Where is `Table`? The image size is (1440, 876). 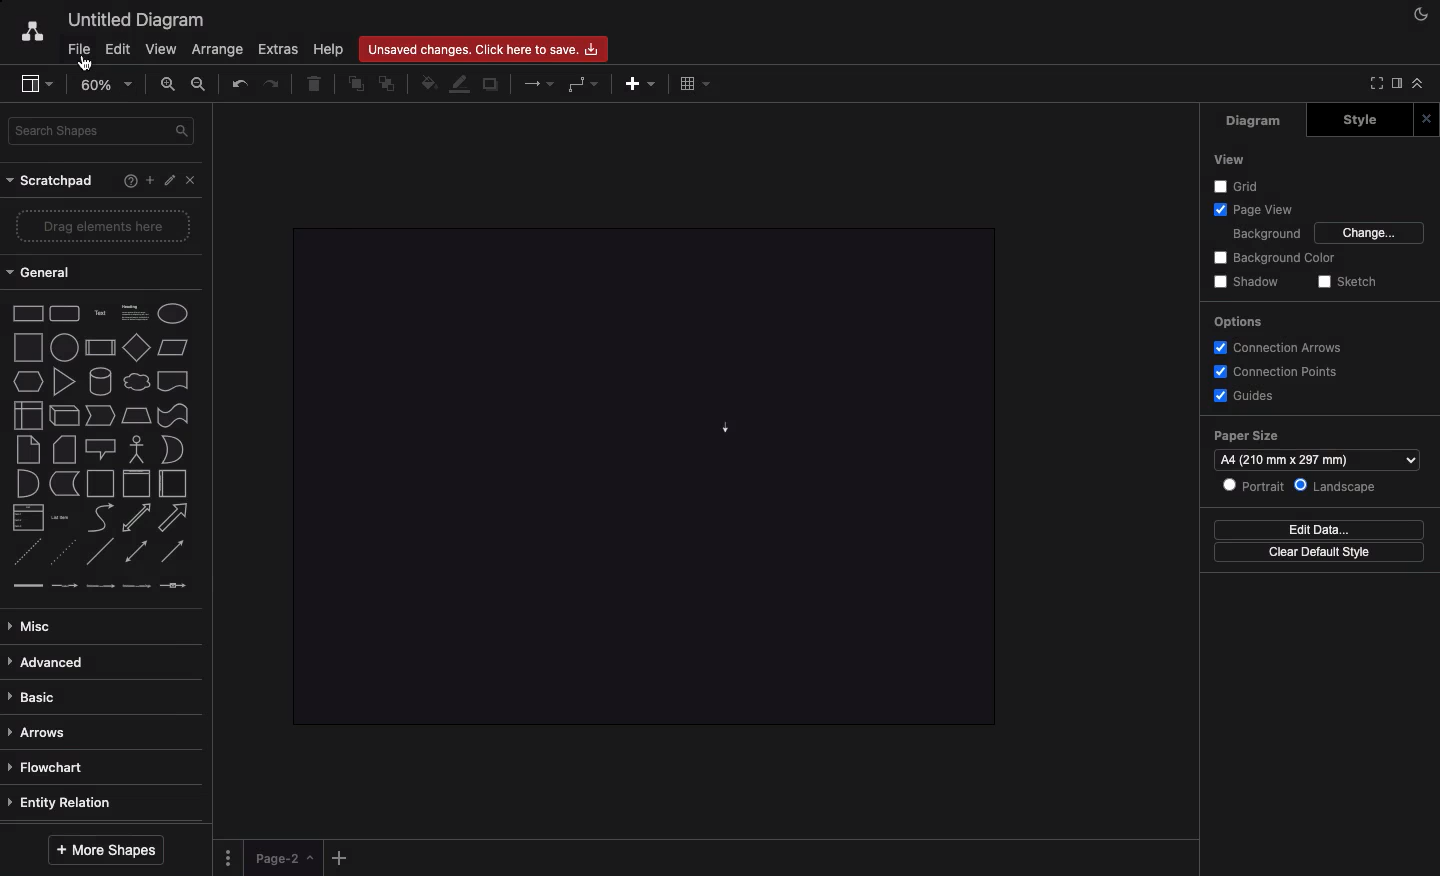
Table is located at coordinates (697, 83).